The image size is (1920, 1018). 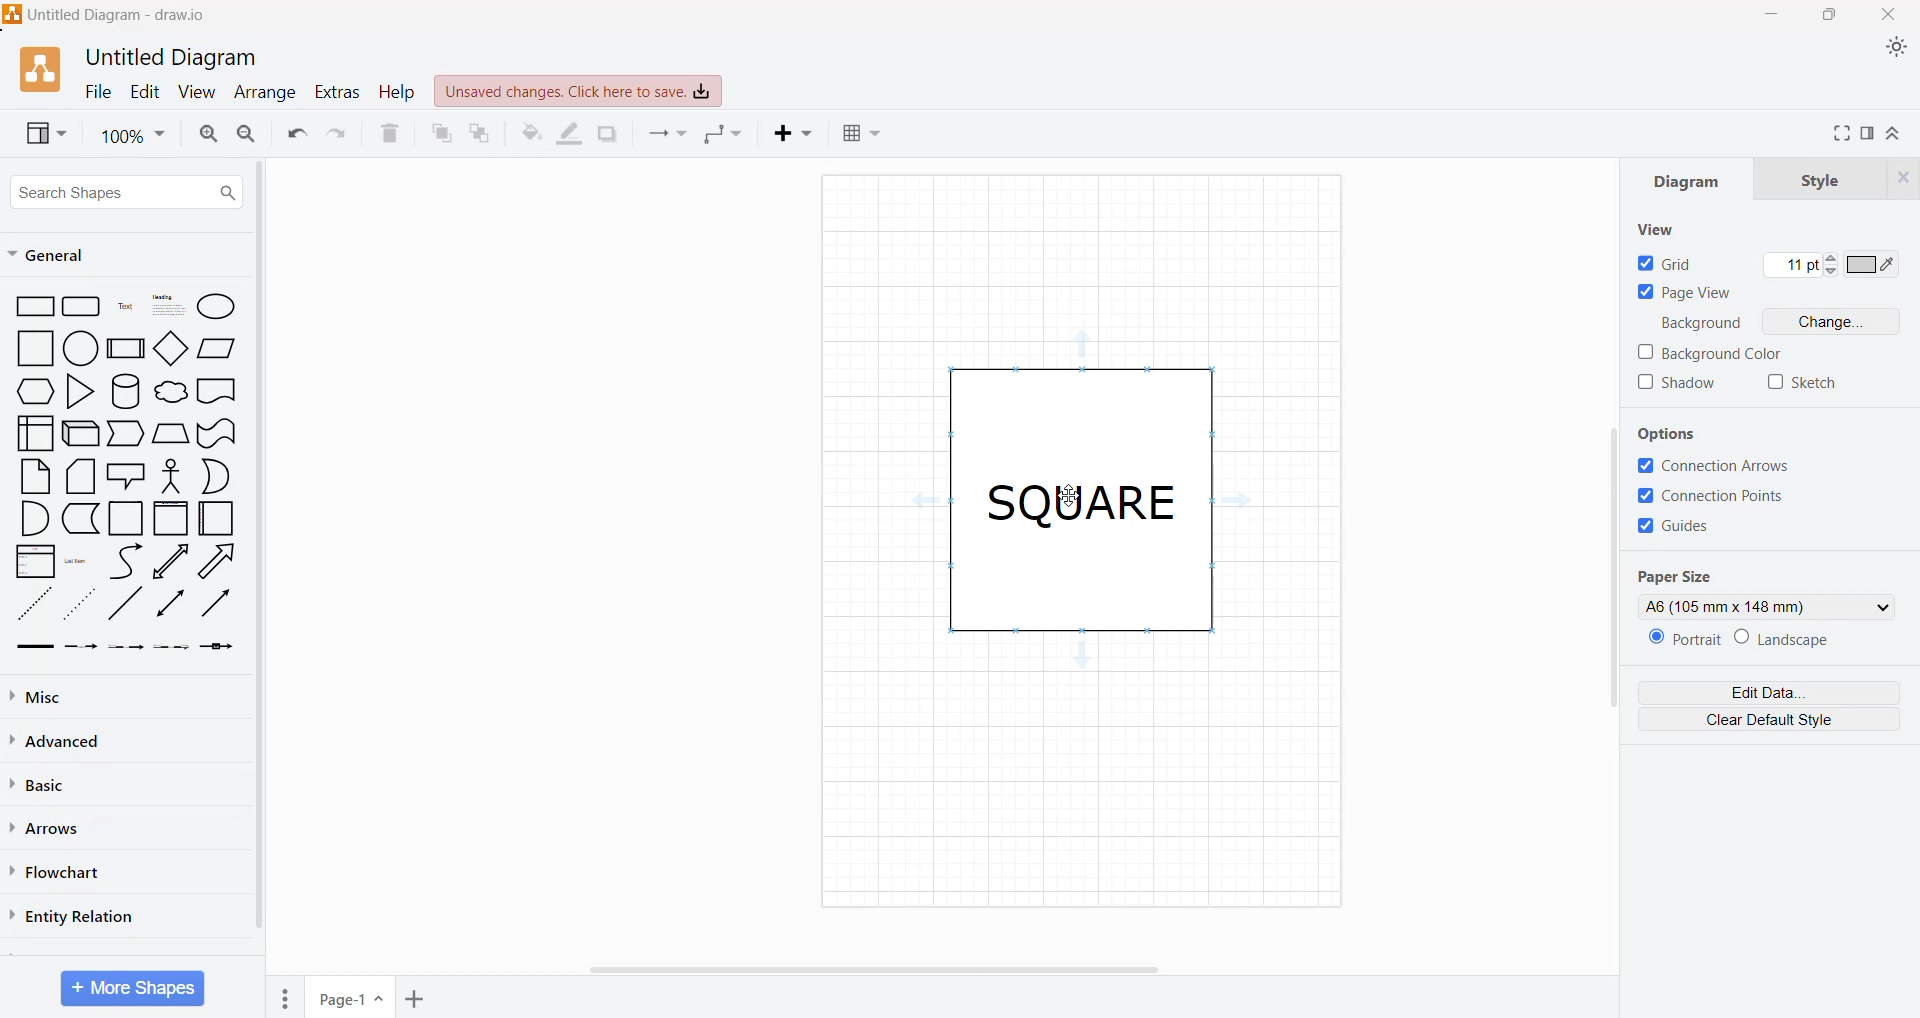 What do you see at coordinates (442, 135) in the screenshot?
I see `To Front` at bounding box center [442, 135].